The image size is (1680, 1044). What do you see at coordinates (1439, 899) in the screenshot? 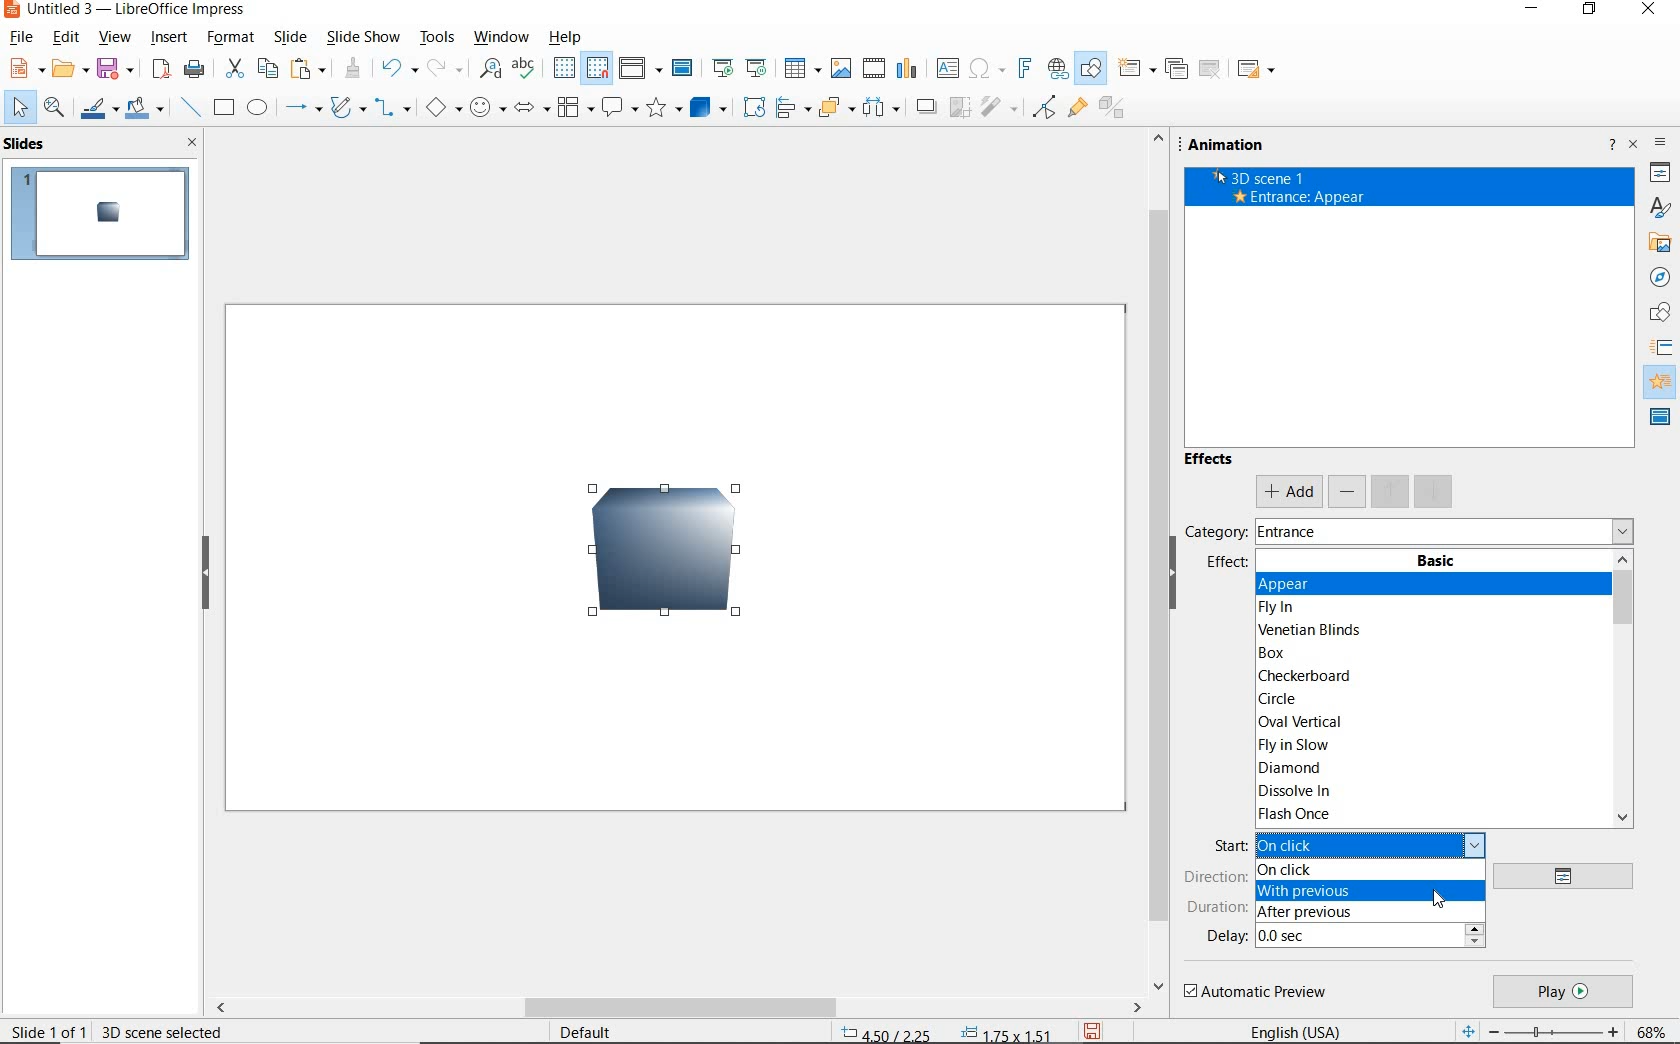
I see `cursor` at bounding box center [1439, 899].